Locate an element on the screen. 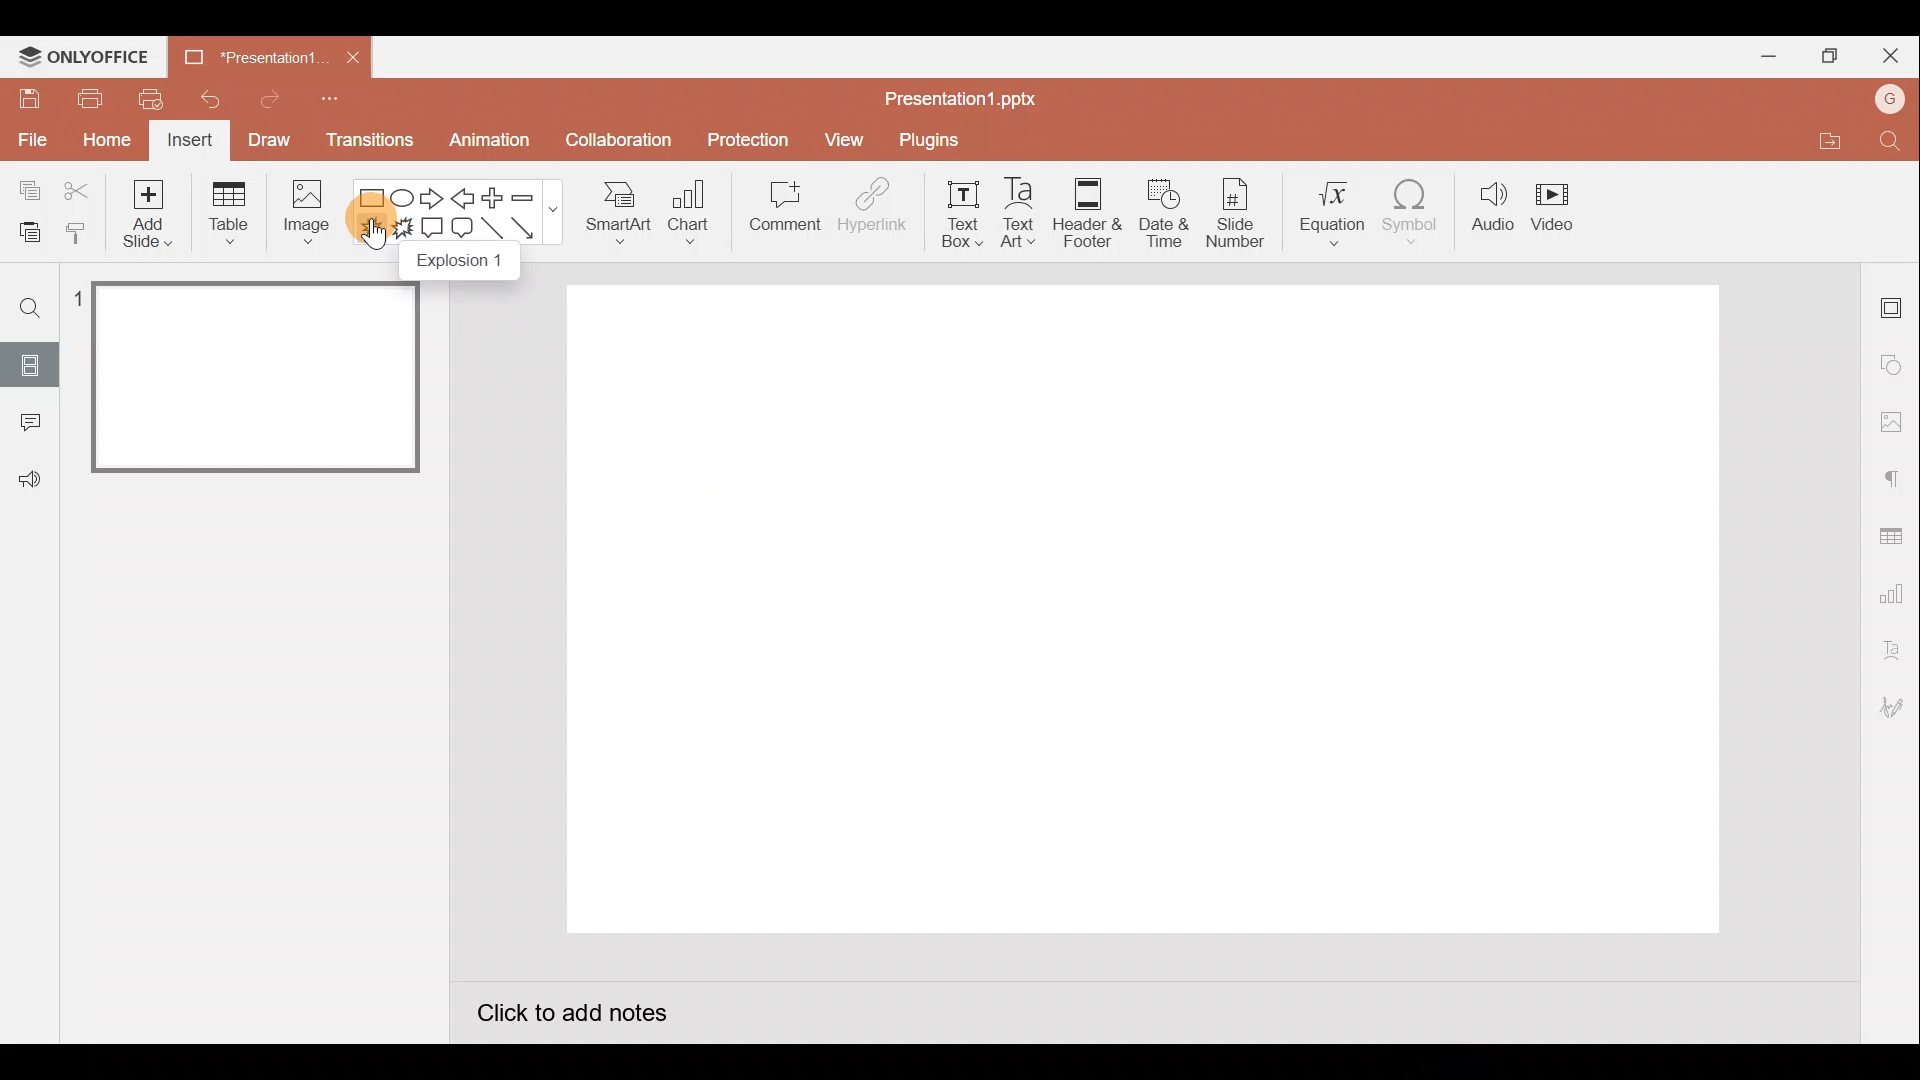 The image size is (1920, 1080). Audio is located at coordinates (1487, 211).